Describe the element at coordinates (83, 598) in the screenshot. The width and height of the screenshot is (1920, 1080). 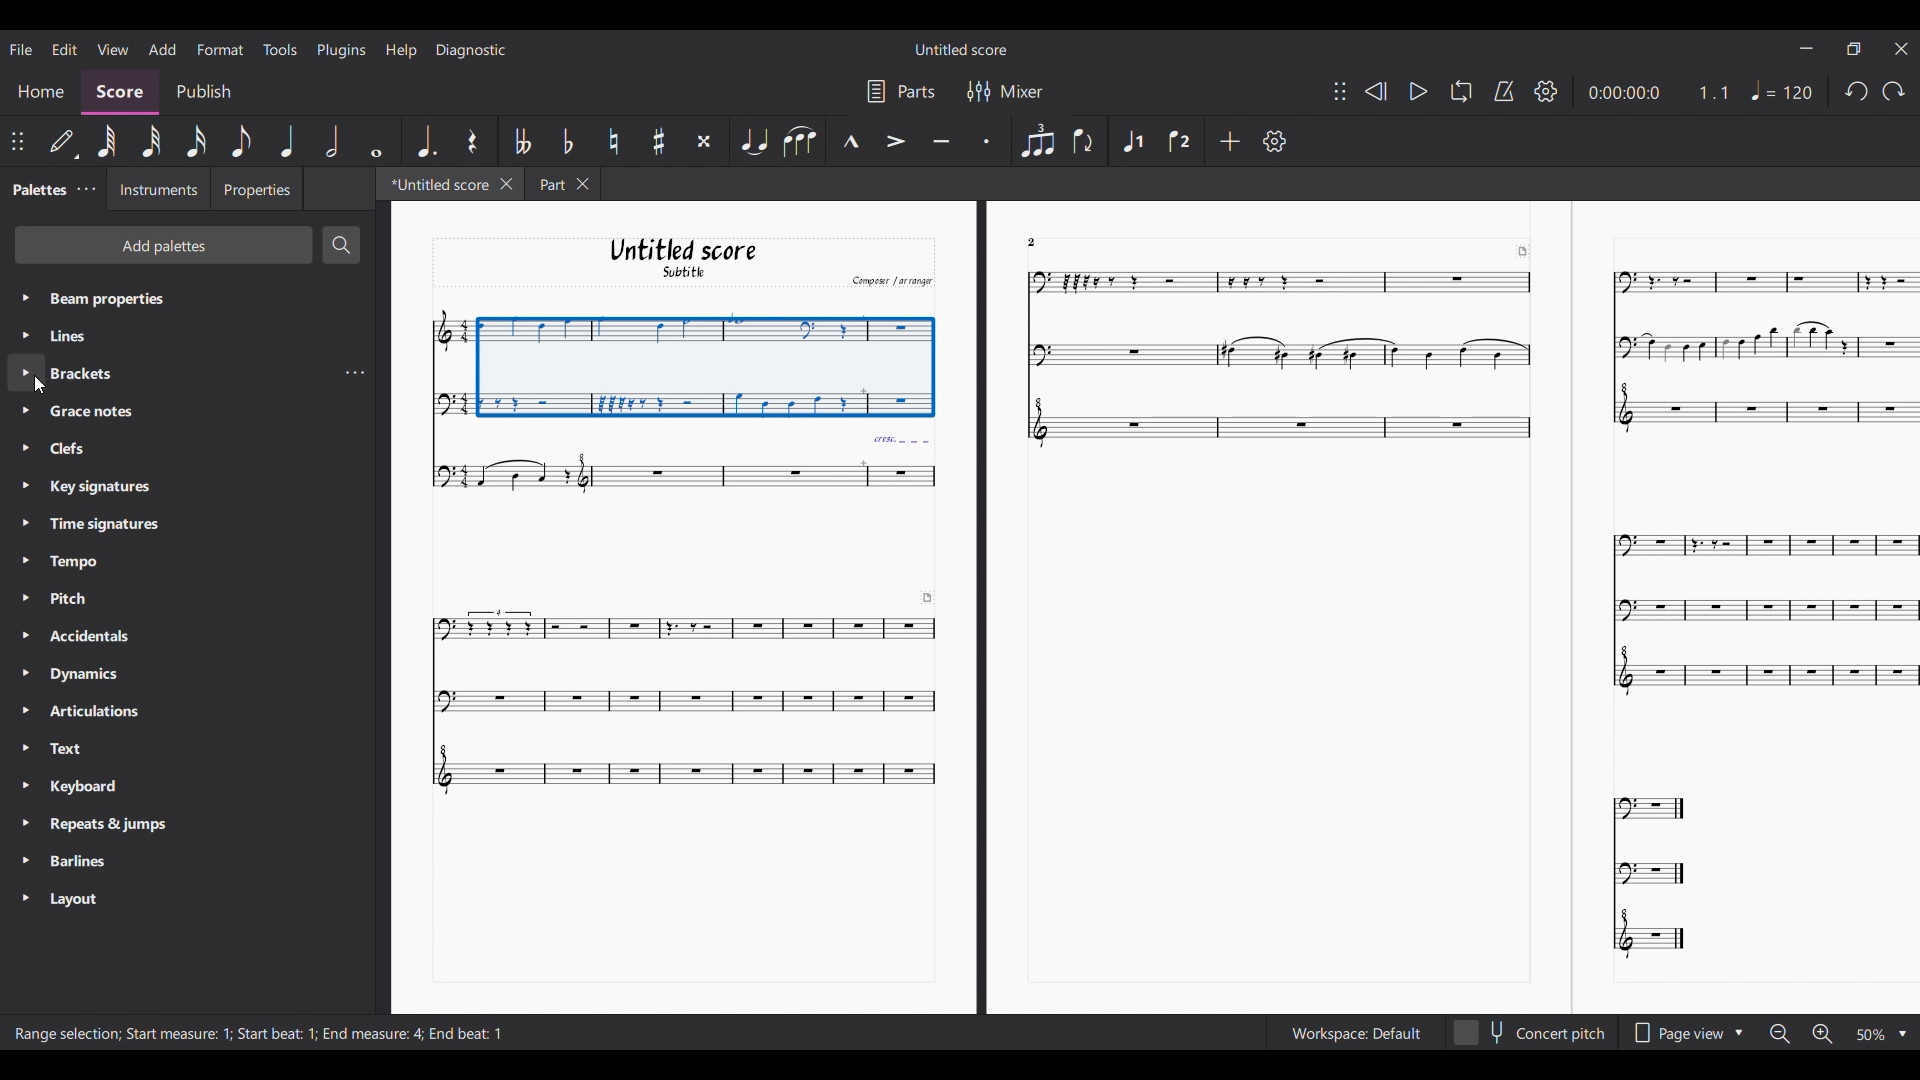
I see `Pitch` at that location.